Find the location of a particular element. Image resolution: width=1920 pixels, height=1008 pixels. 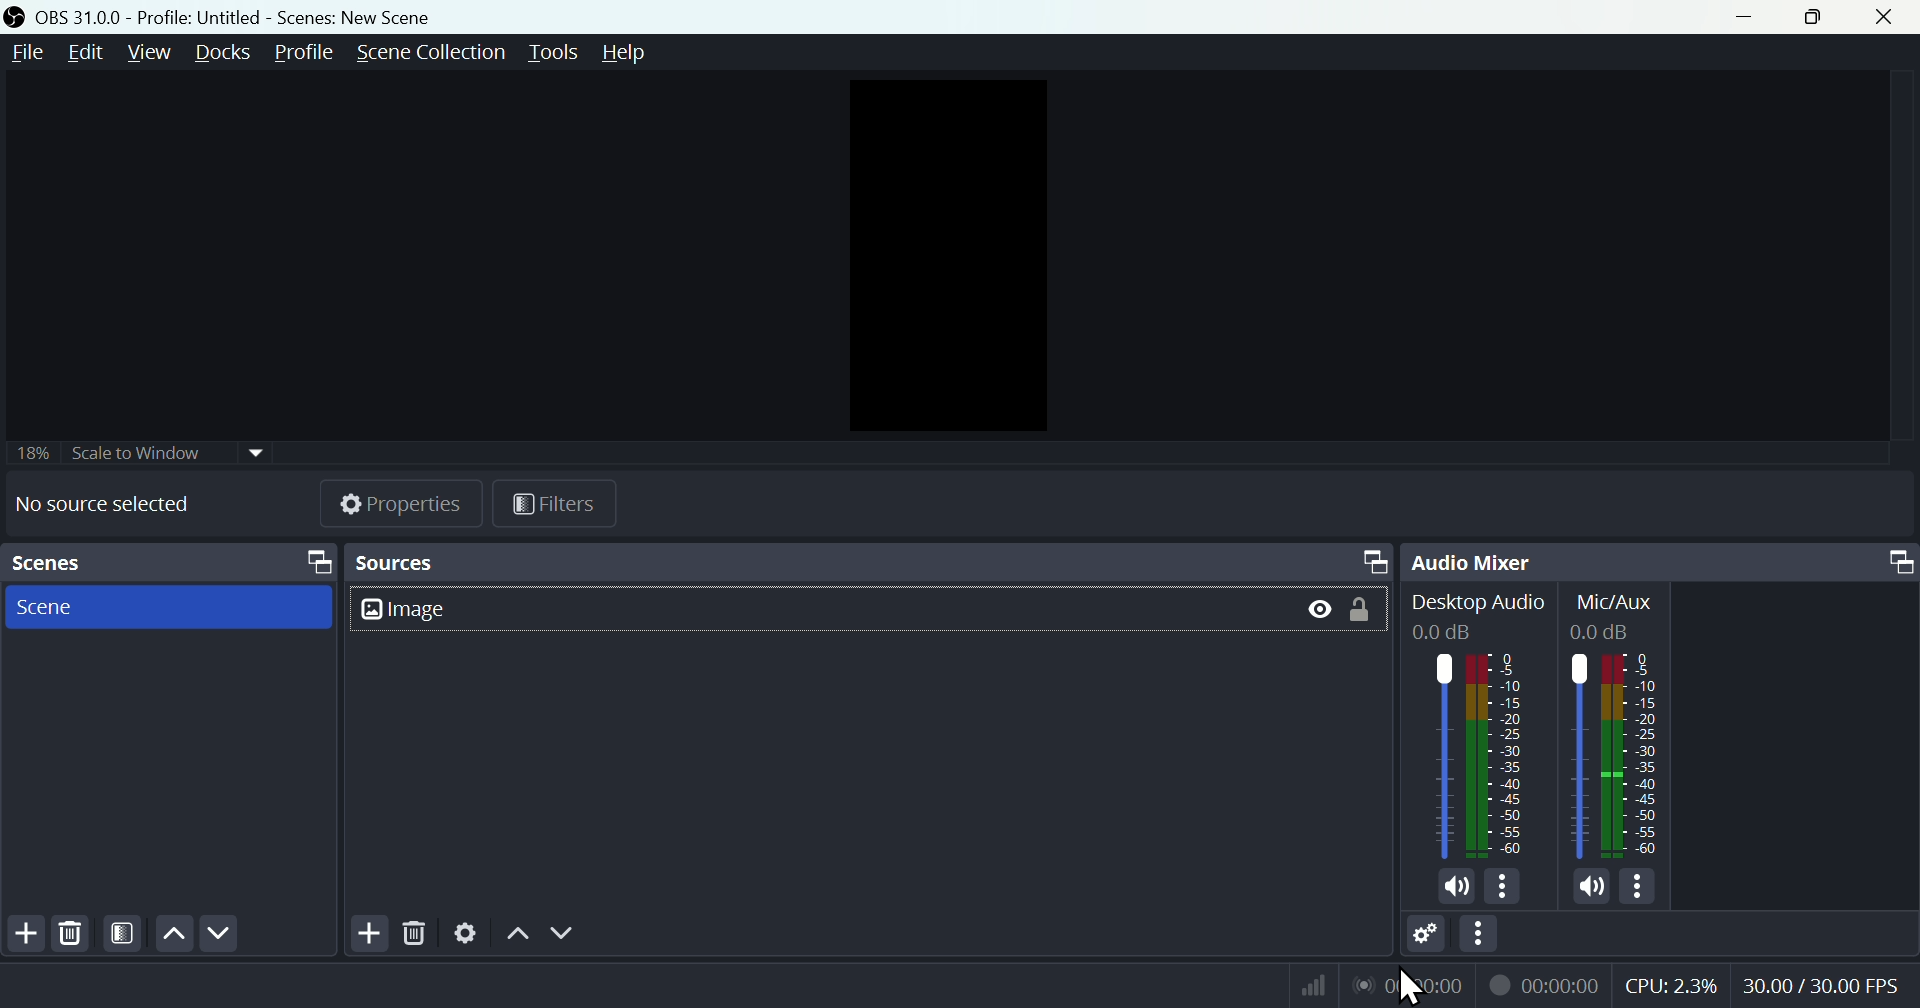

Audio mixer is located at coordinates (1663, 557).